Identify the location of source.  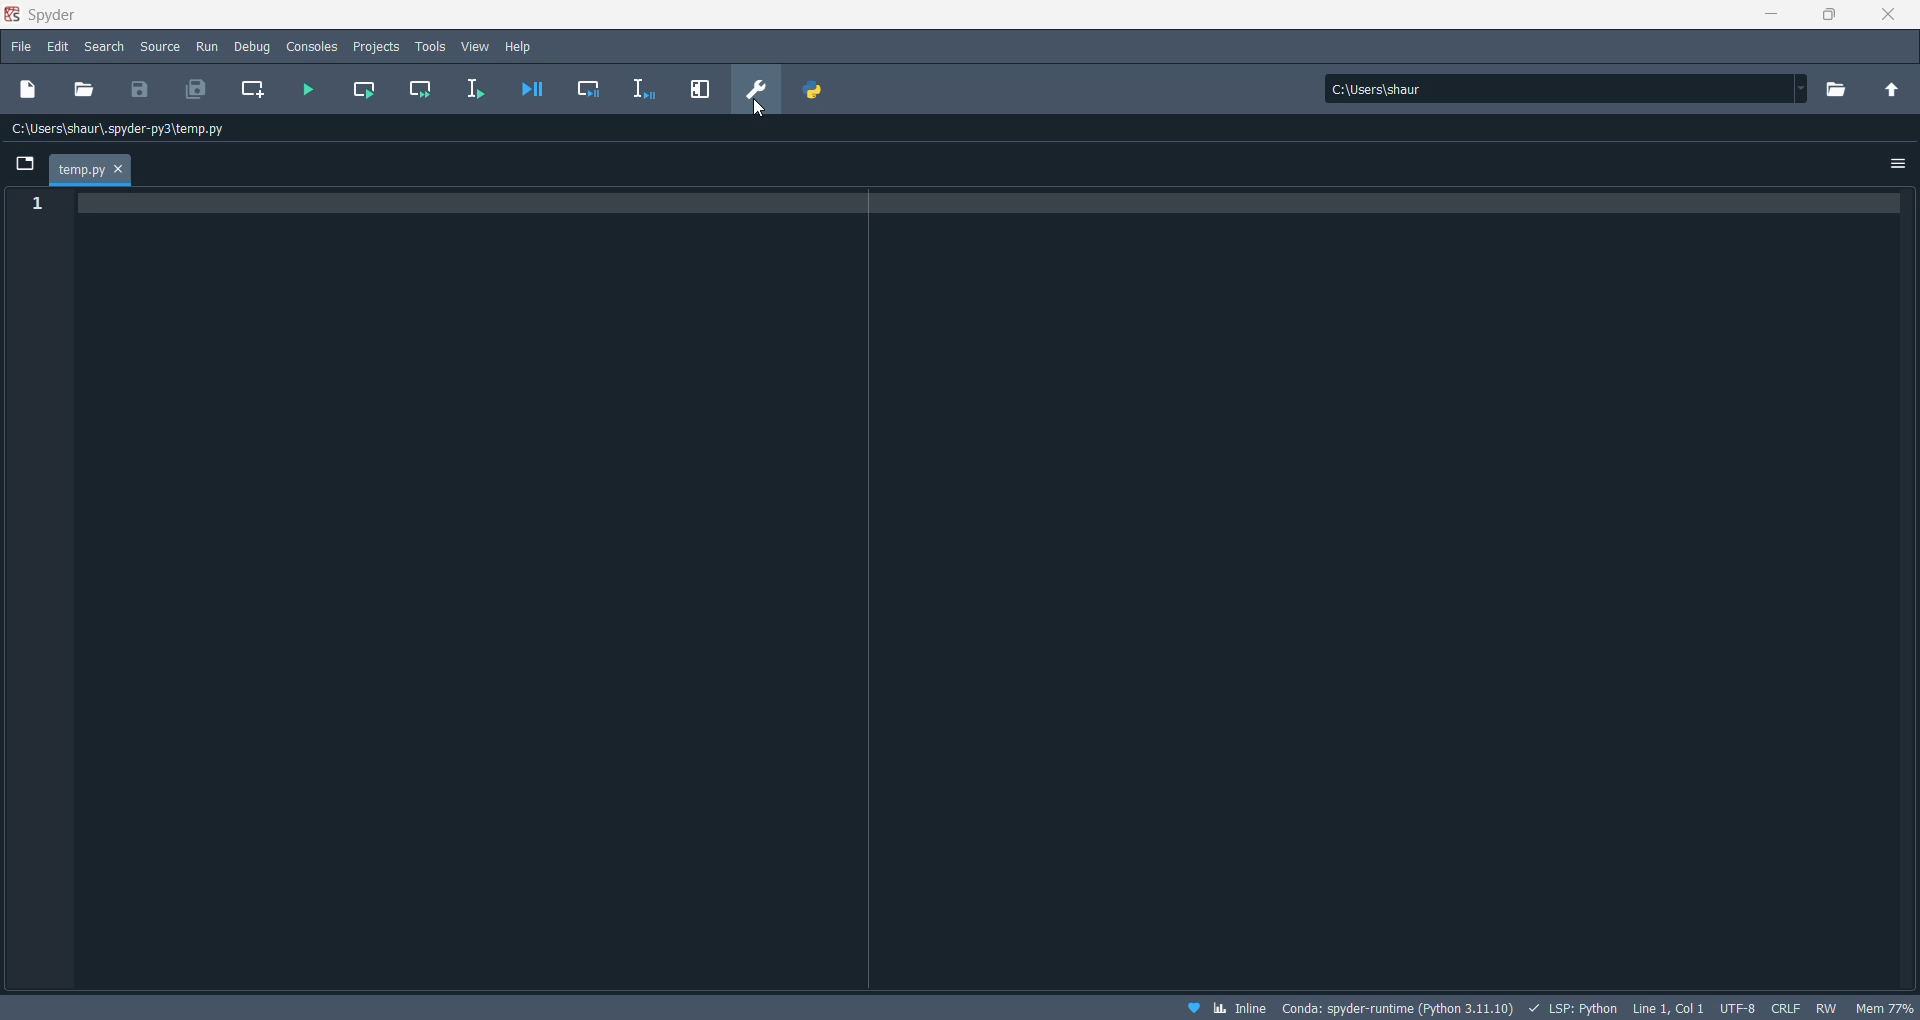
(161, 49).